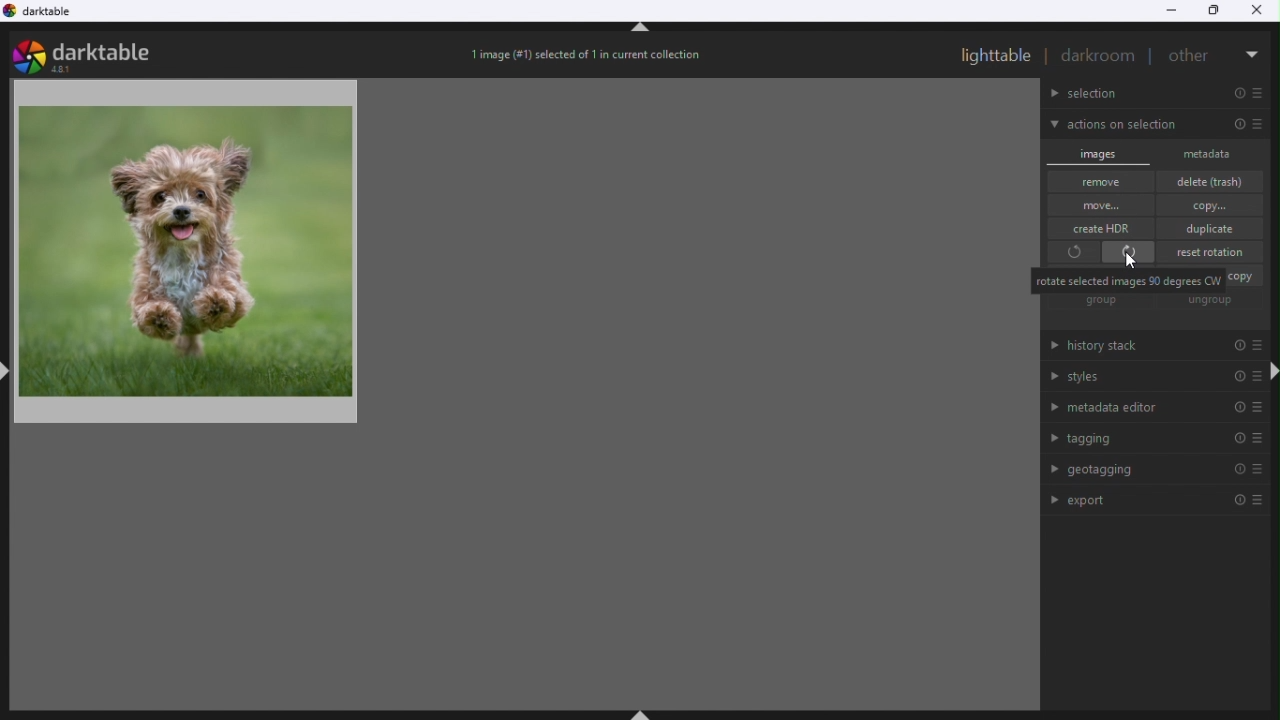  Describe the element at coordinates (641, 31) in the screenshot. I see `shift+ctrl+t` at that location.